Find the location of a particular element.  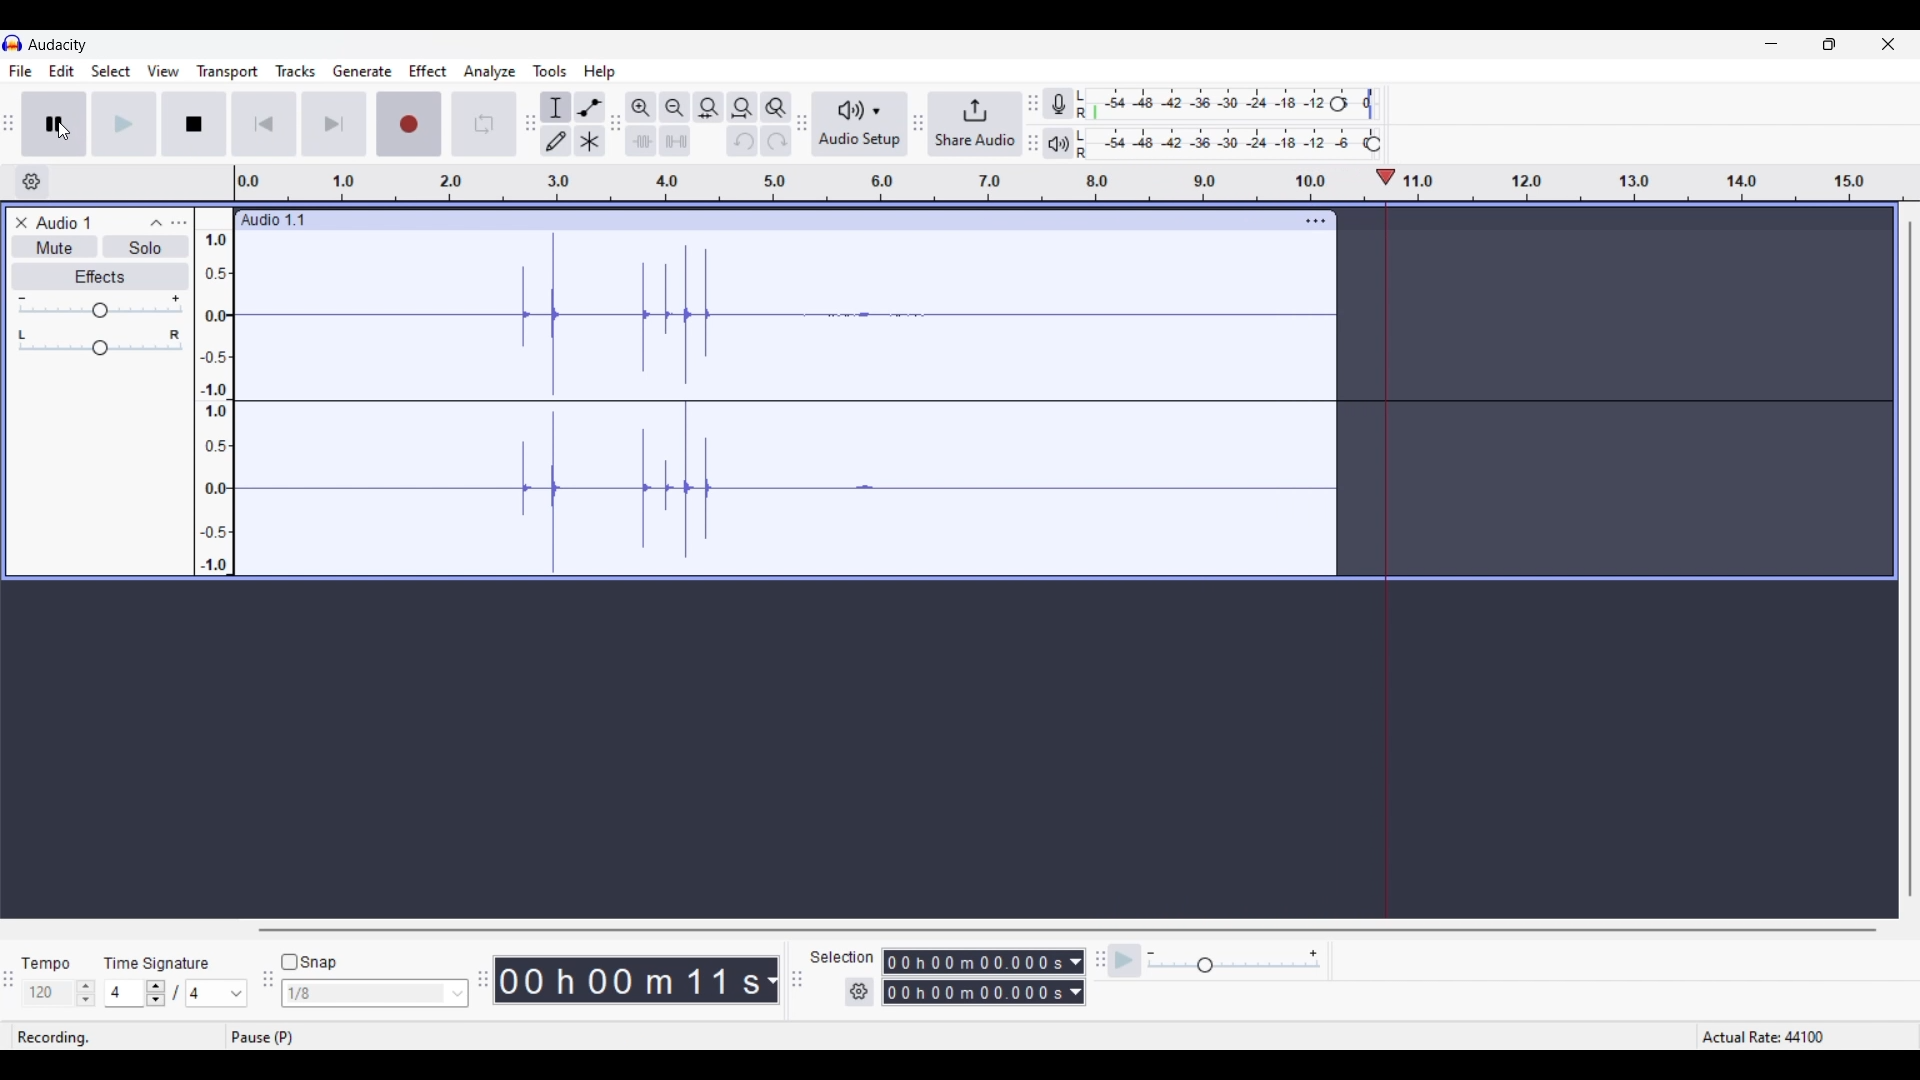

Actual rate is located at coordinates (1800, 1036).